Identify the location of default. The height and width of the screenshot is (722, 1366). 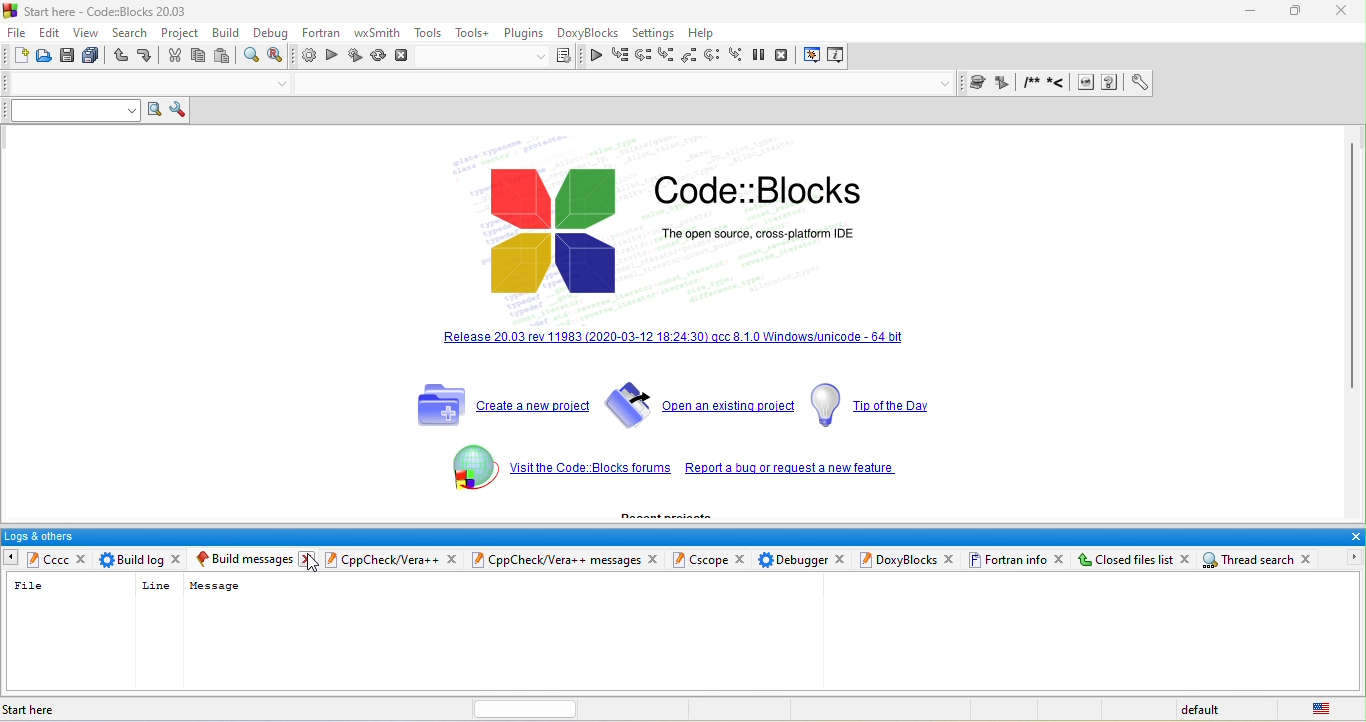
(1209, 708).